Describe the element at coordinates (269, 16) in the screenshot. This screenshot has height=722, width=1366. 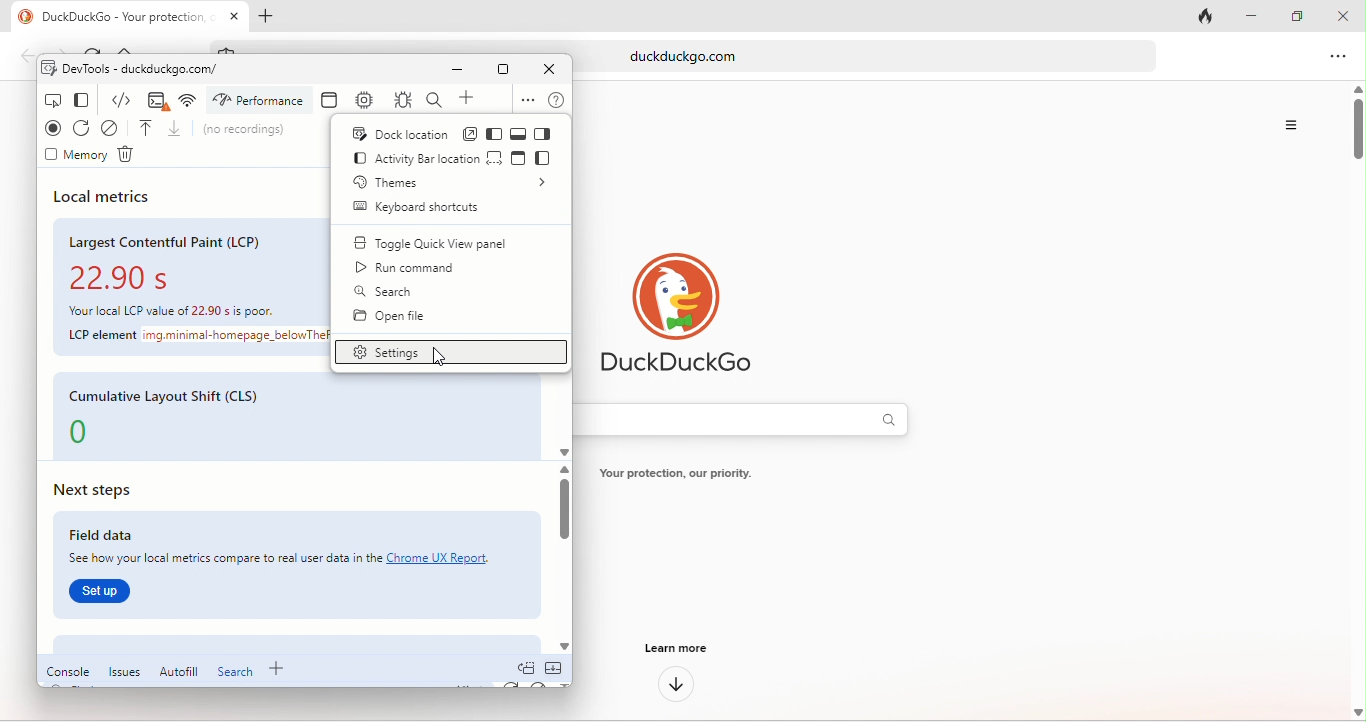
I see `add` at that location.